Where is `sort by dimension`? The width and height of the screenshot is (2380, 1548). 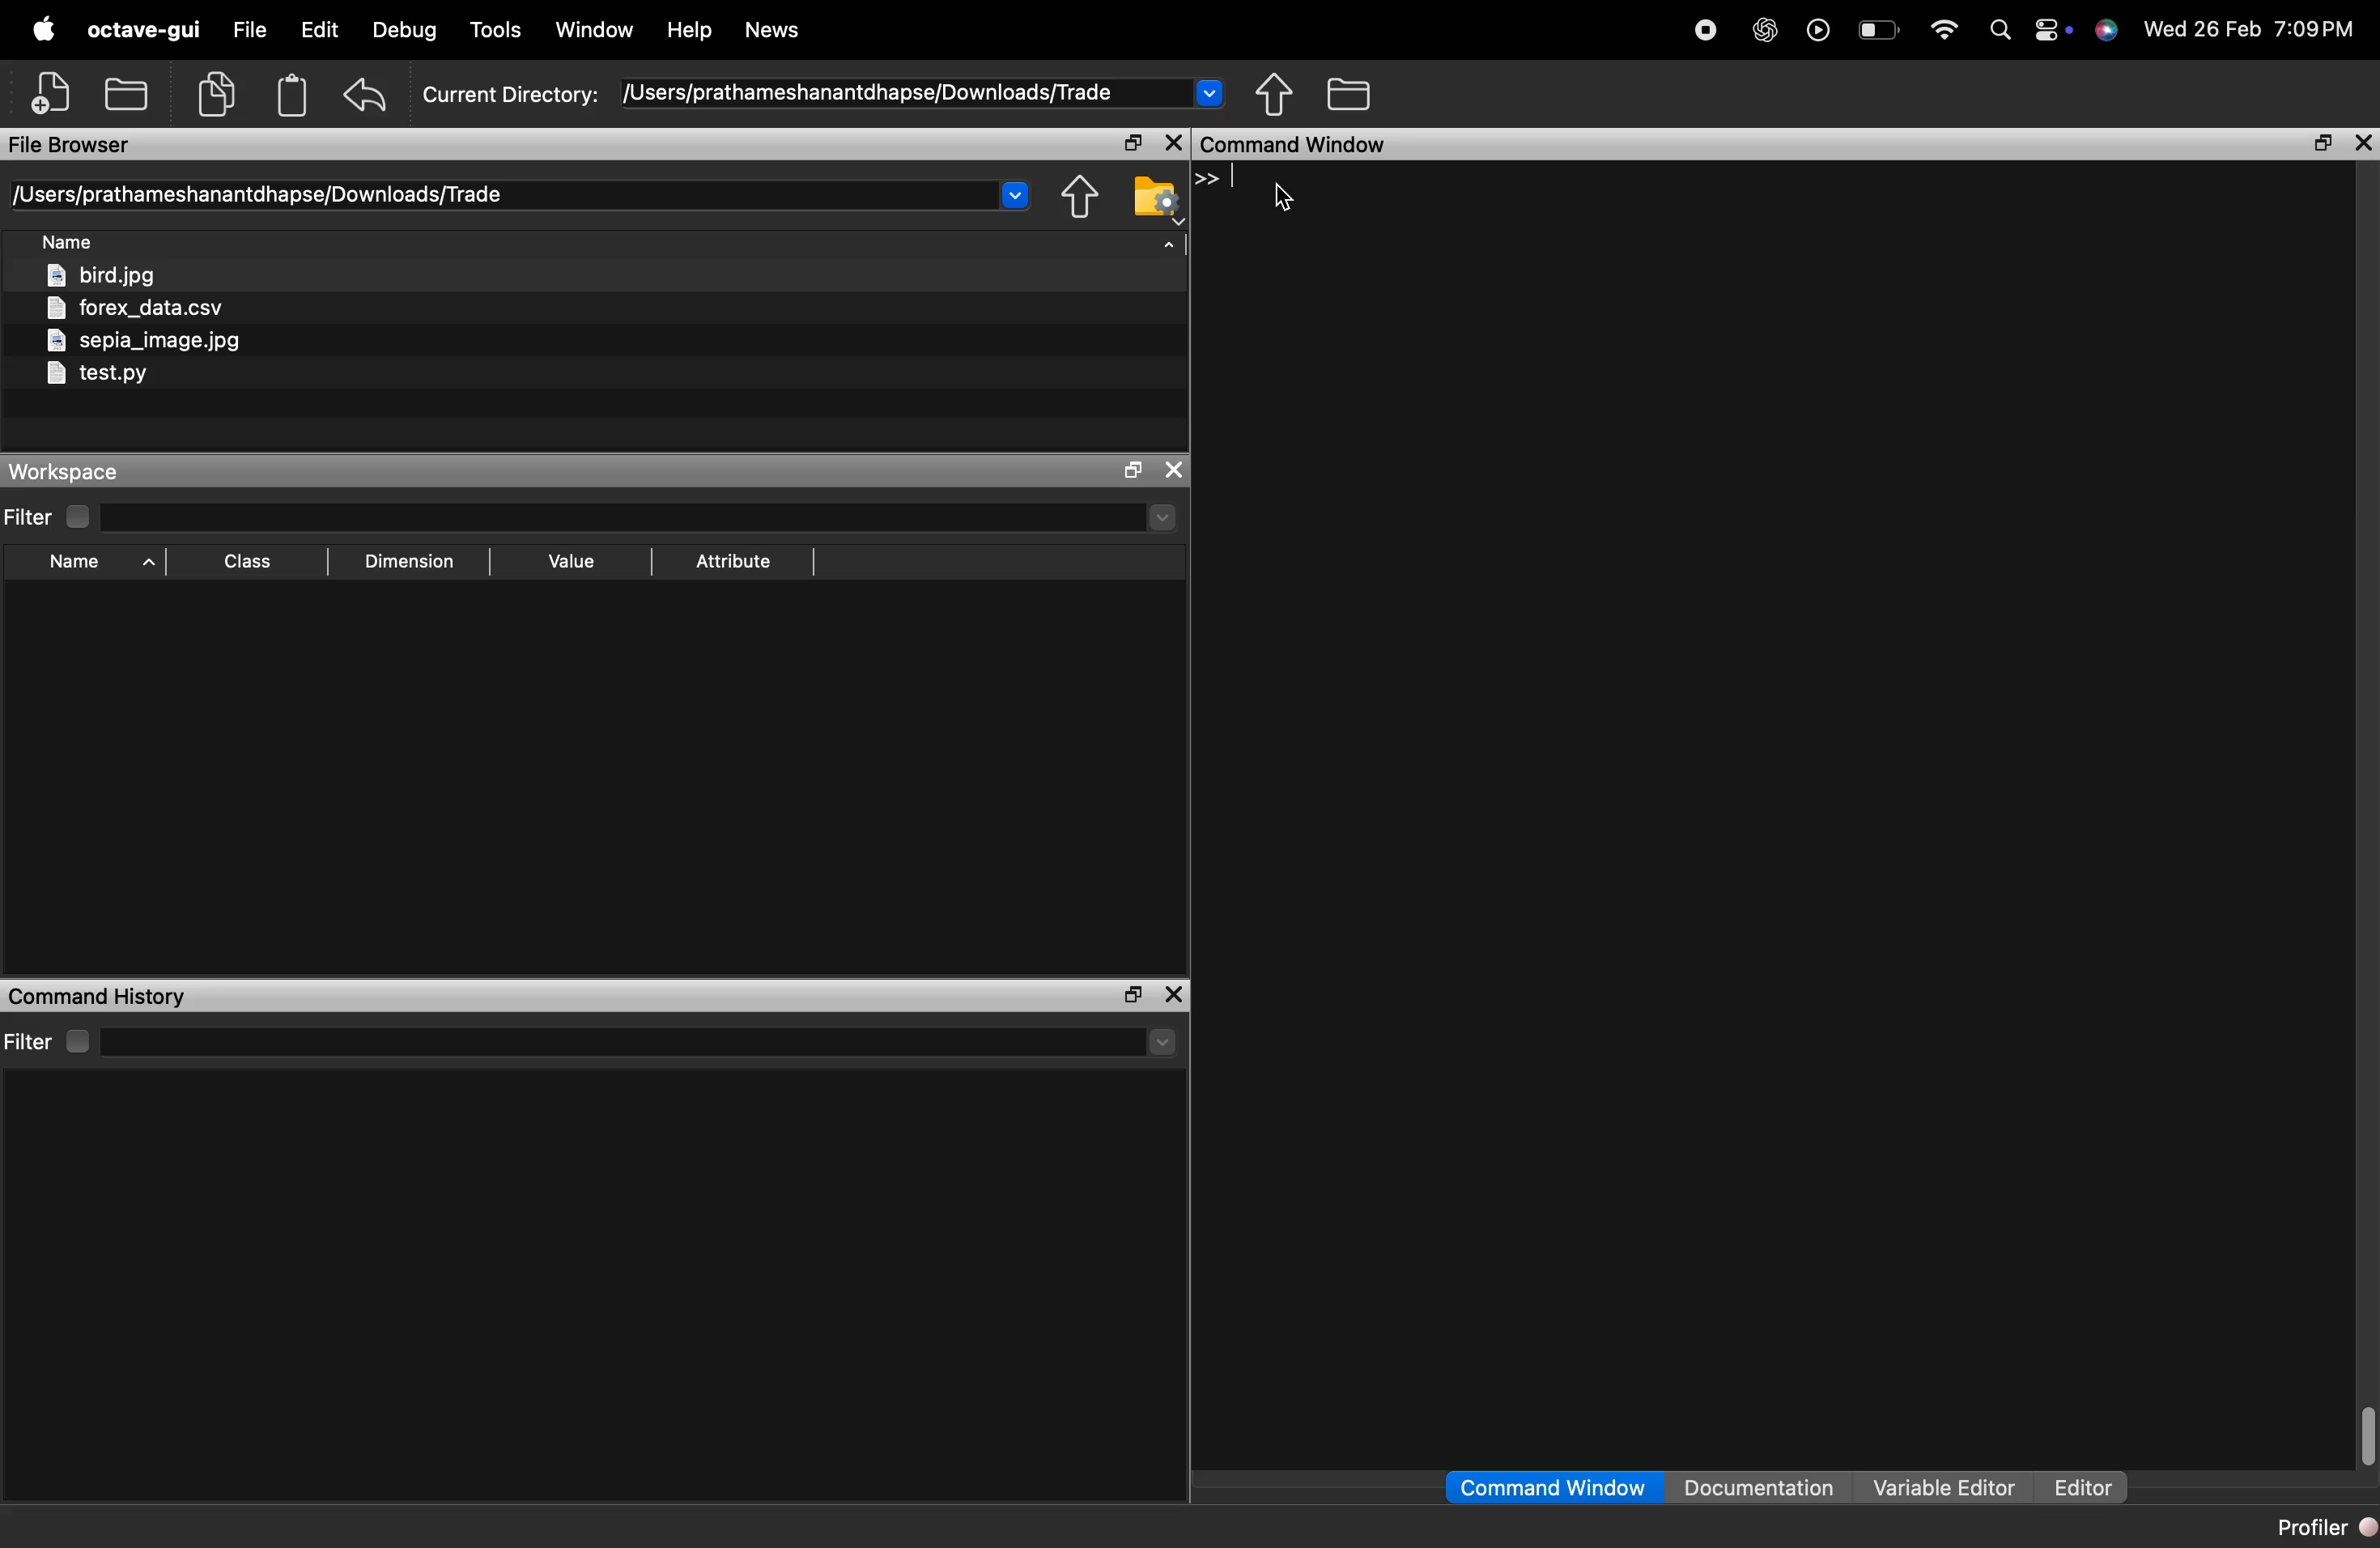
sort by dimension is located at coordinates (409, 562).